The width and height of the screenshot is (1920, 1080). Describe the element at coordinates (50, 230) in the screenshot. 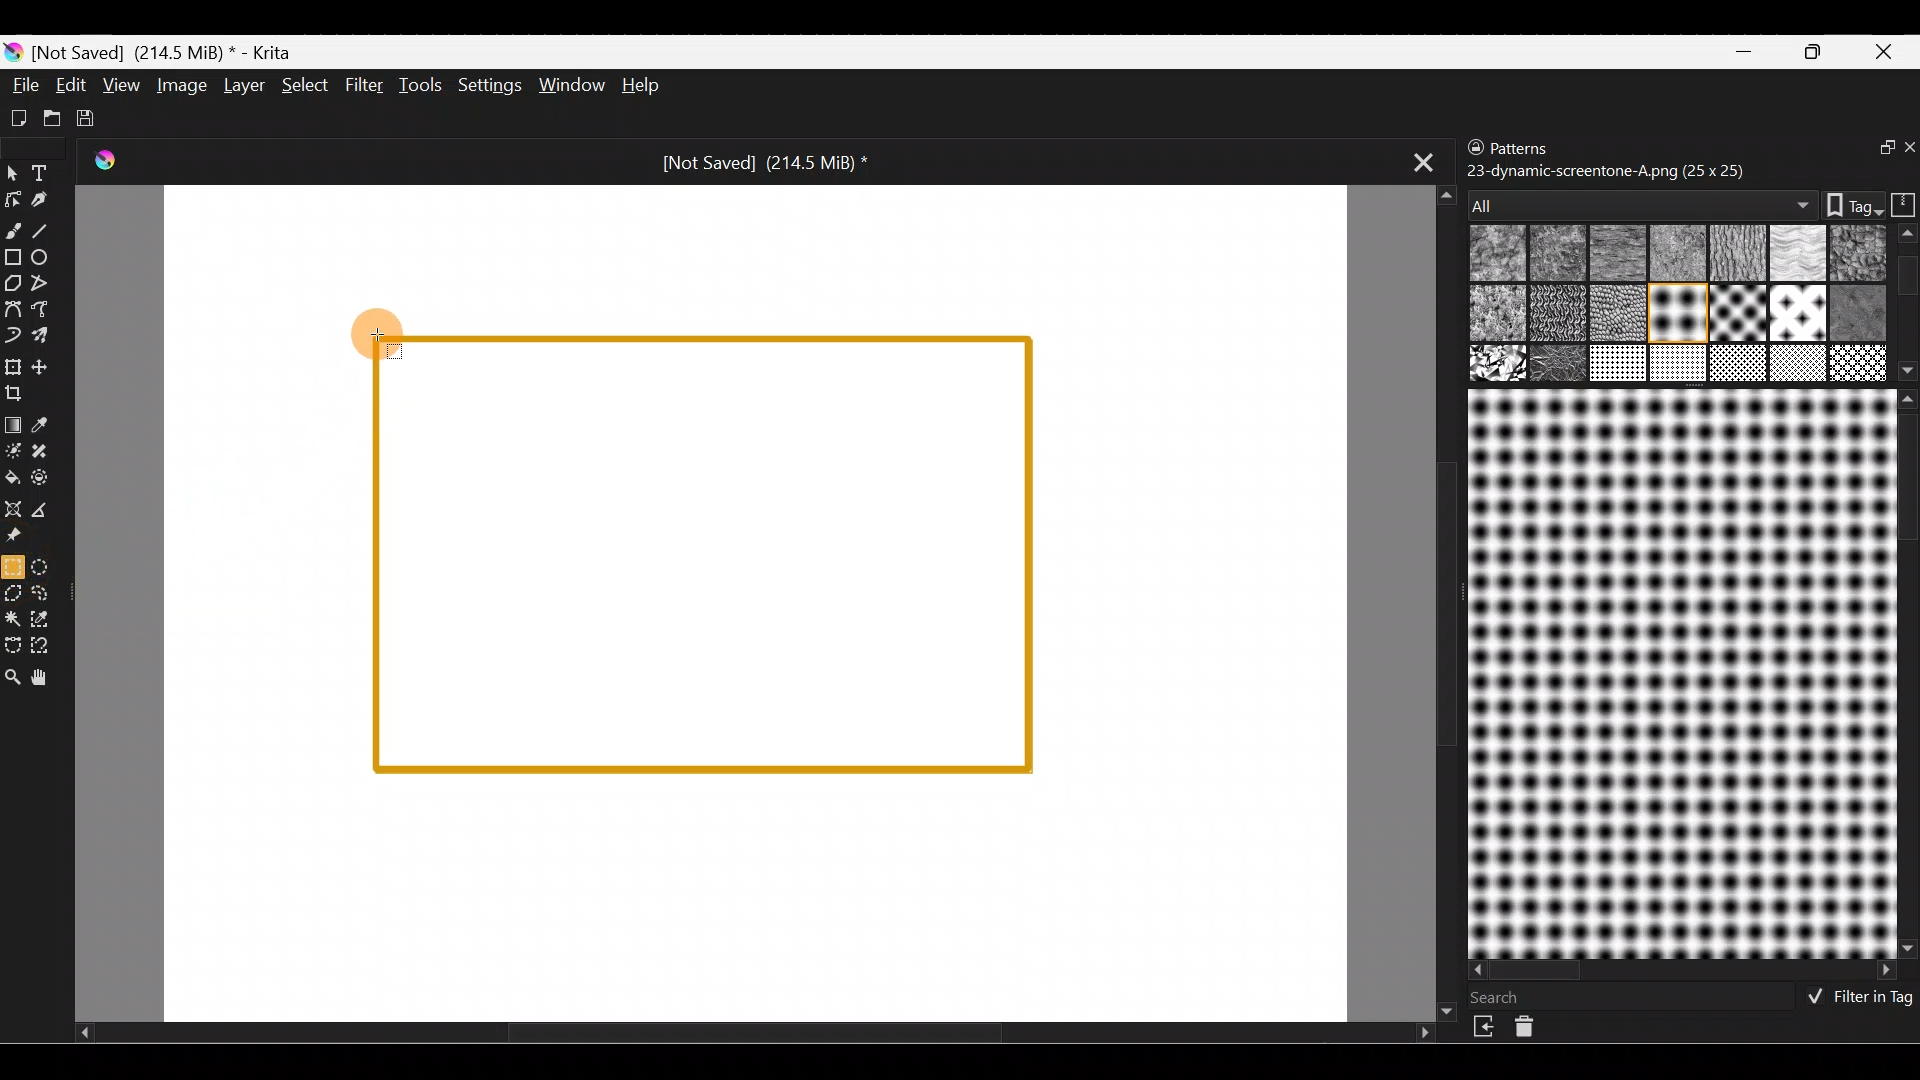

I see `Line tool` at that location.